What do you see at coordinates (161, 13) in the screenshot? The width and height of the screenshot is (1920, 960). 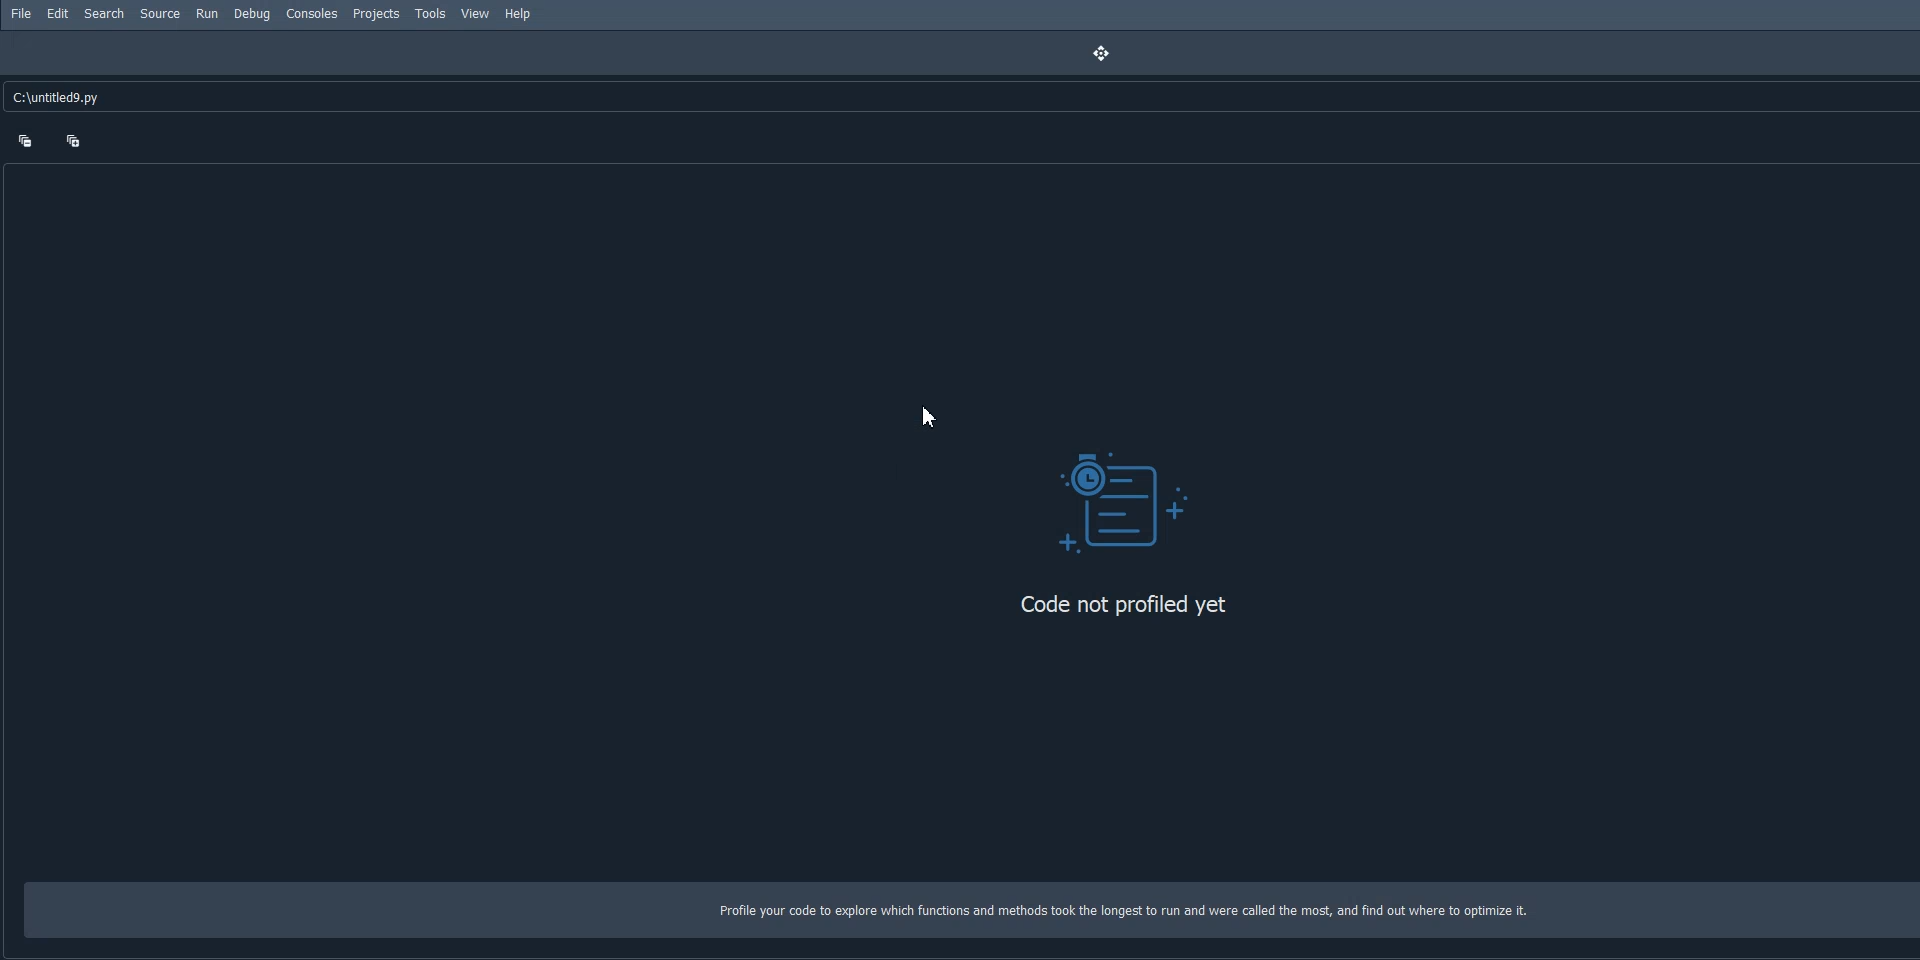 I see `Source` at bounding box center [161, 13].